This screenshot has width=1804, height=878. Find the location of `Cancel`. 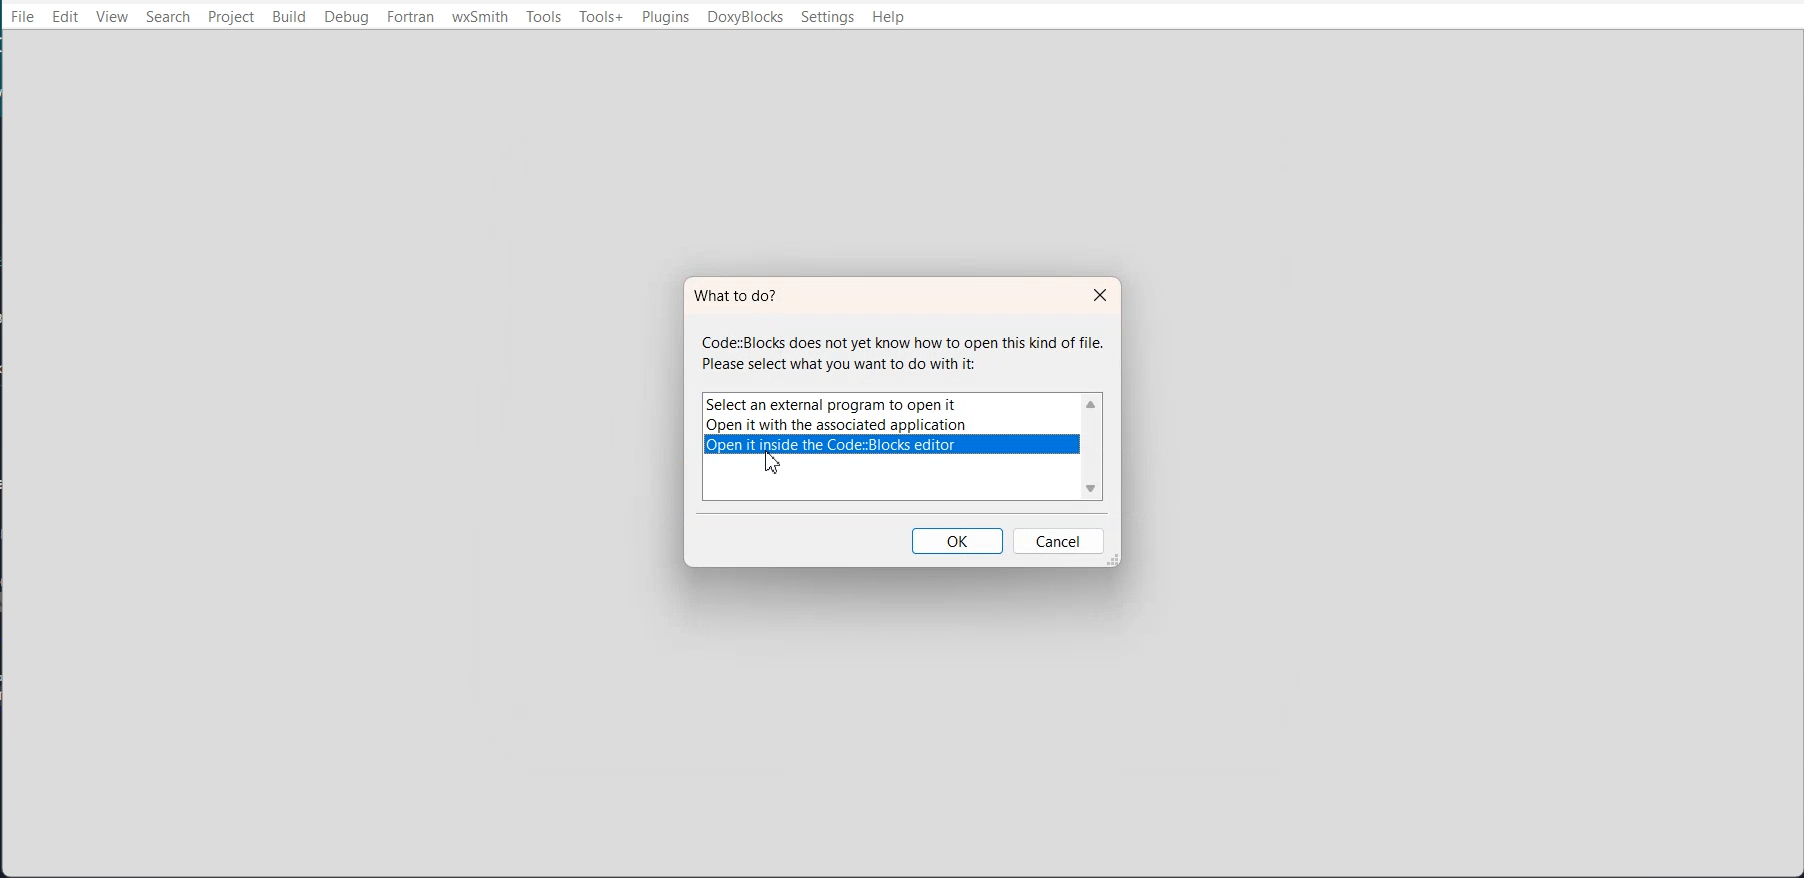

Cancel is located at coordinates (1062, 541).